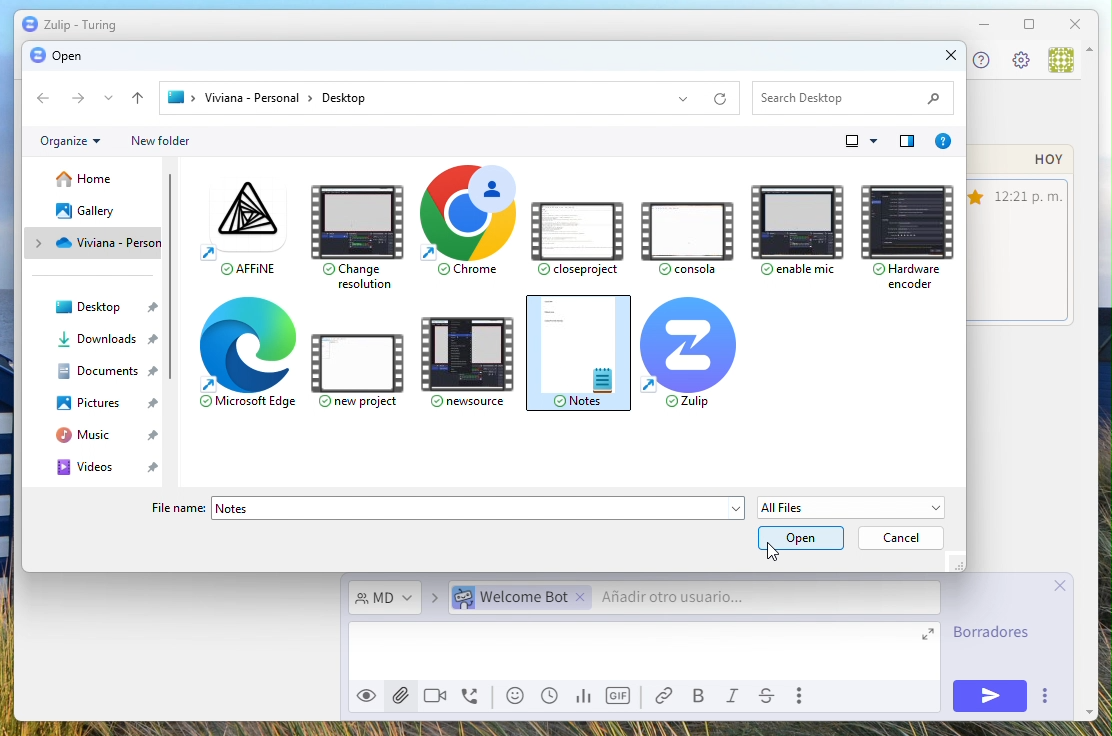 This screenshot has height=736, width=1112. What do you see at coordinates (907, 141) in the screenshot?
I see `Help` at bounding box center [907, 141].